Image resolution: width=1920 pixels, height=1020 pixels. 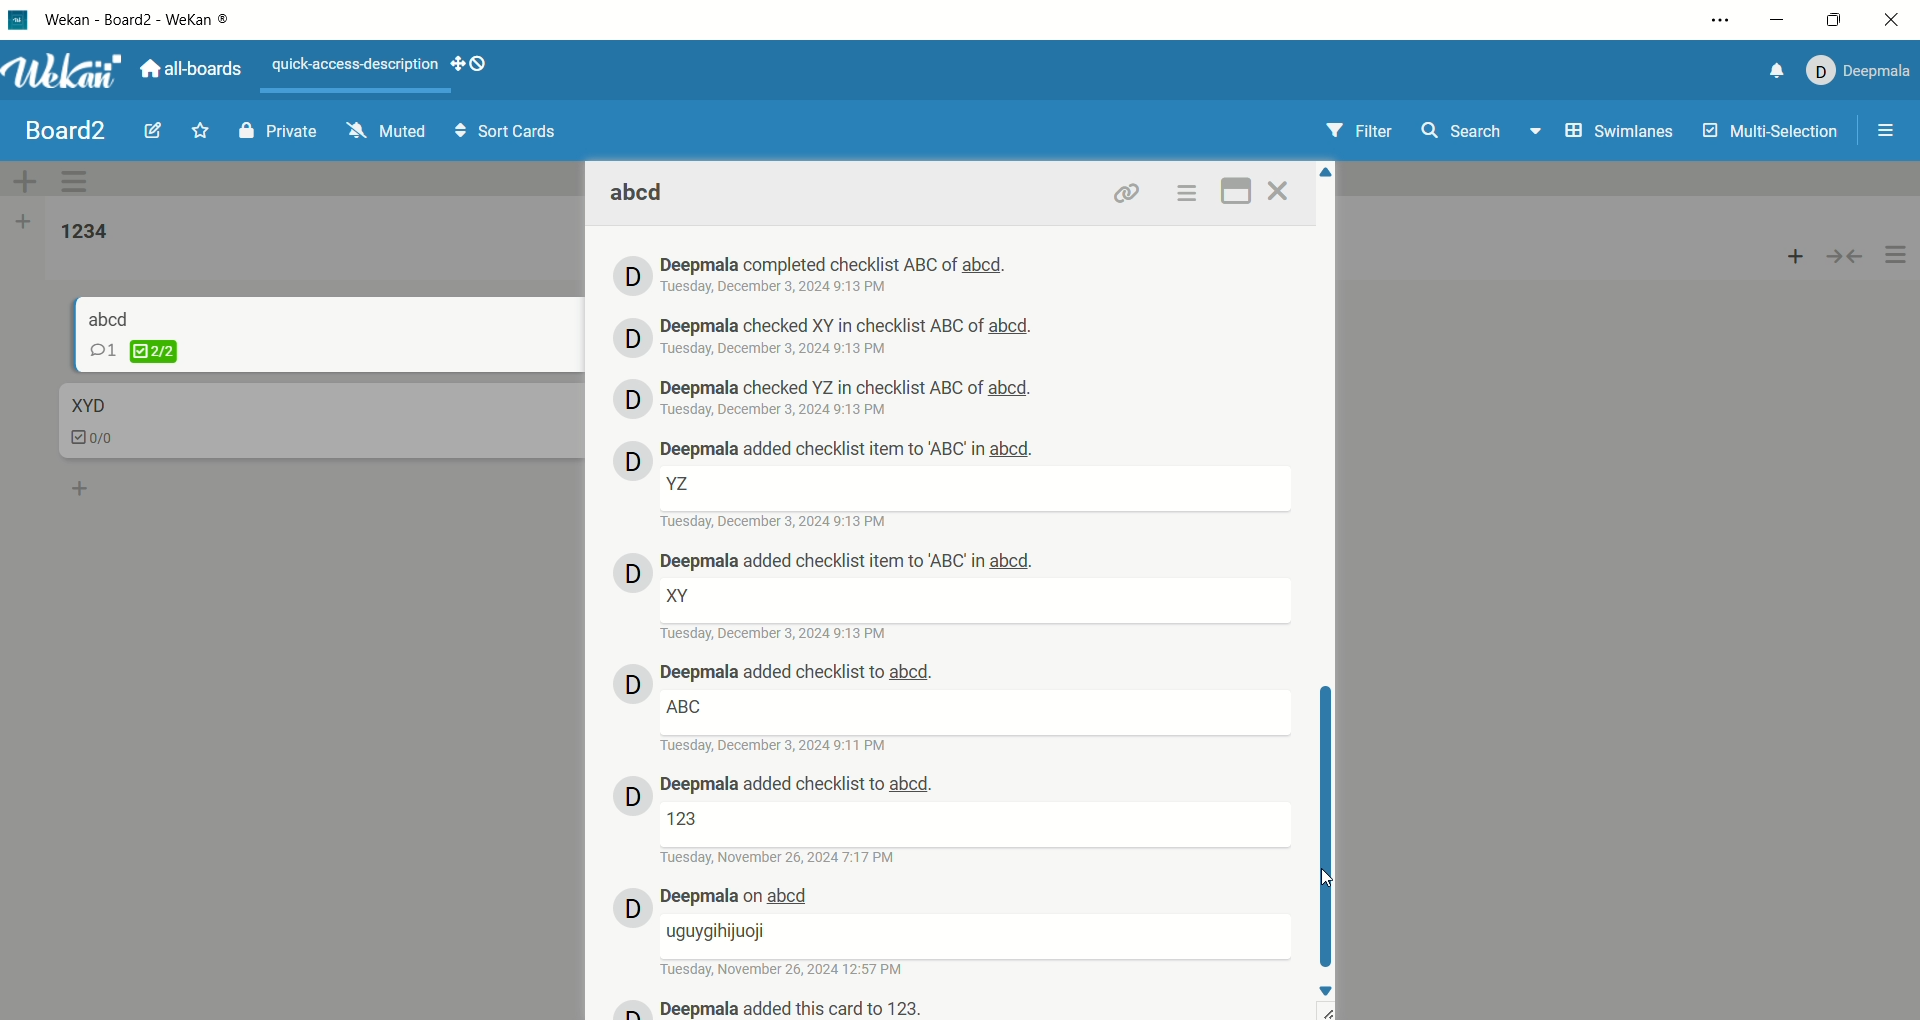 What do you see at coordinates (68, 131) in the screenshot?
I see `board title` at bounding box center [68, 131].